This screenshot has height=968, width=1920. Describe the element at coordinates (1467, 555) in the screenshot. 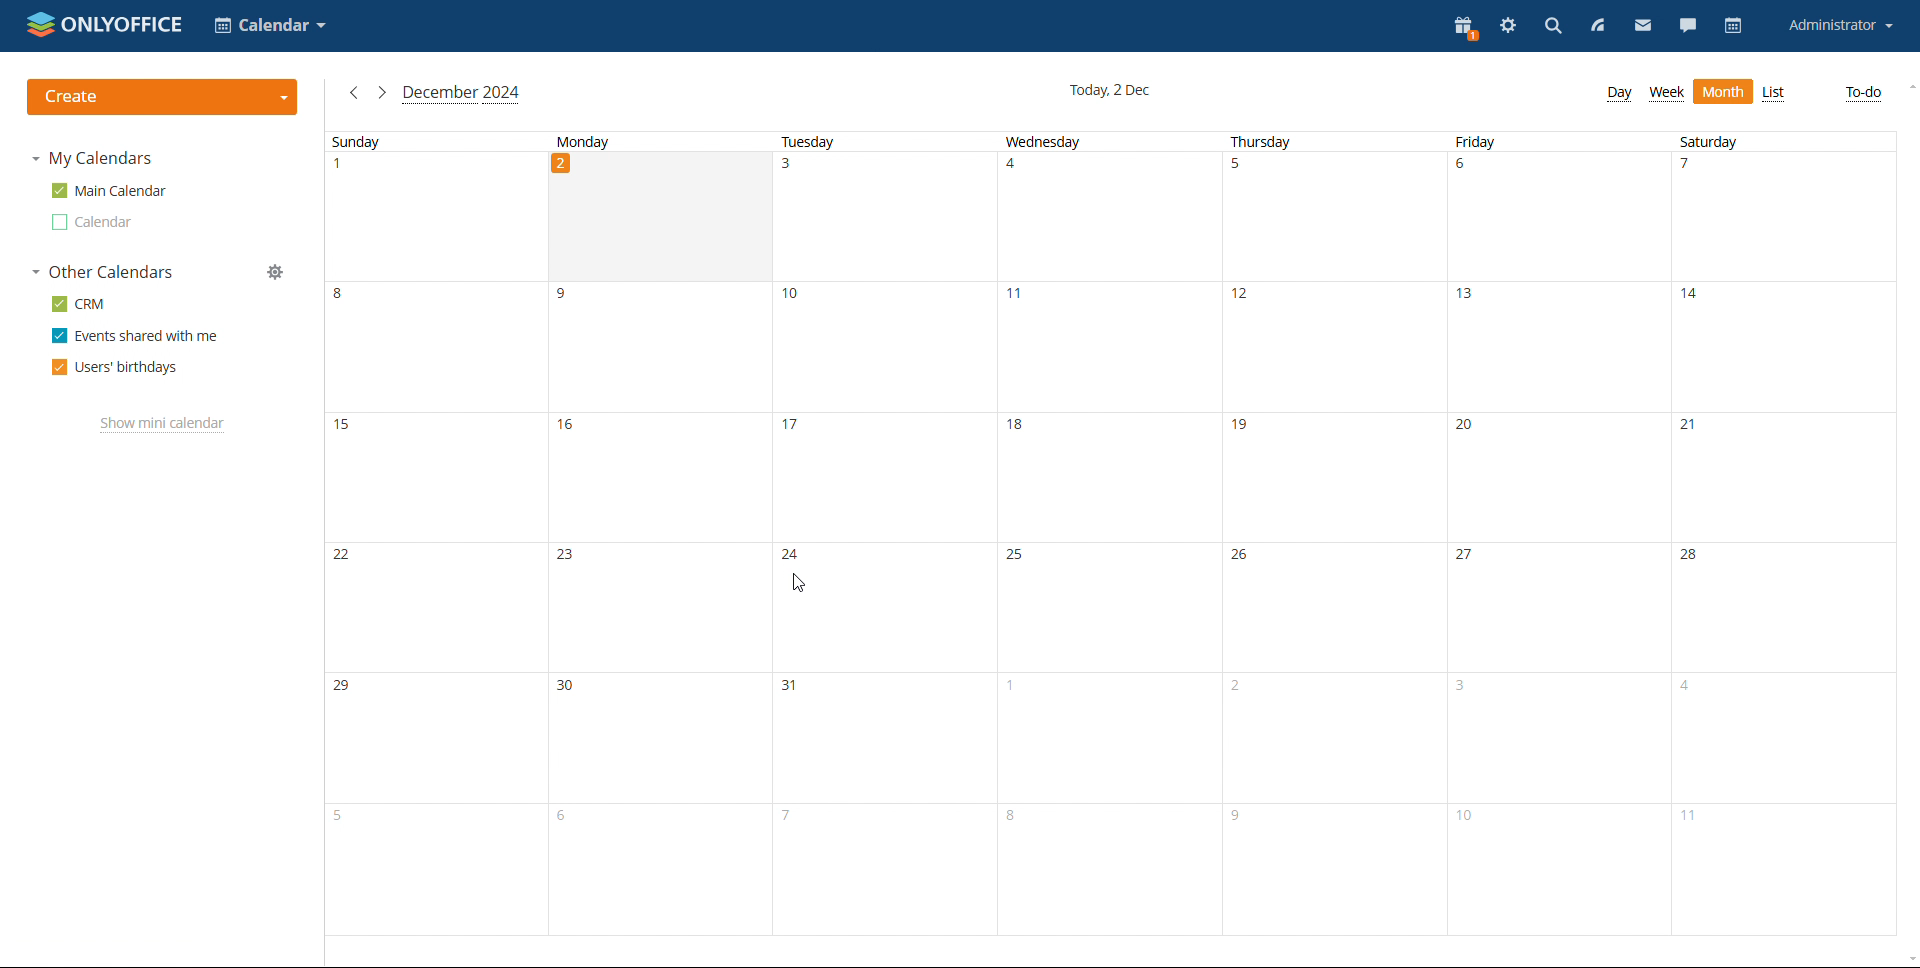

I see `27` at that location.